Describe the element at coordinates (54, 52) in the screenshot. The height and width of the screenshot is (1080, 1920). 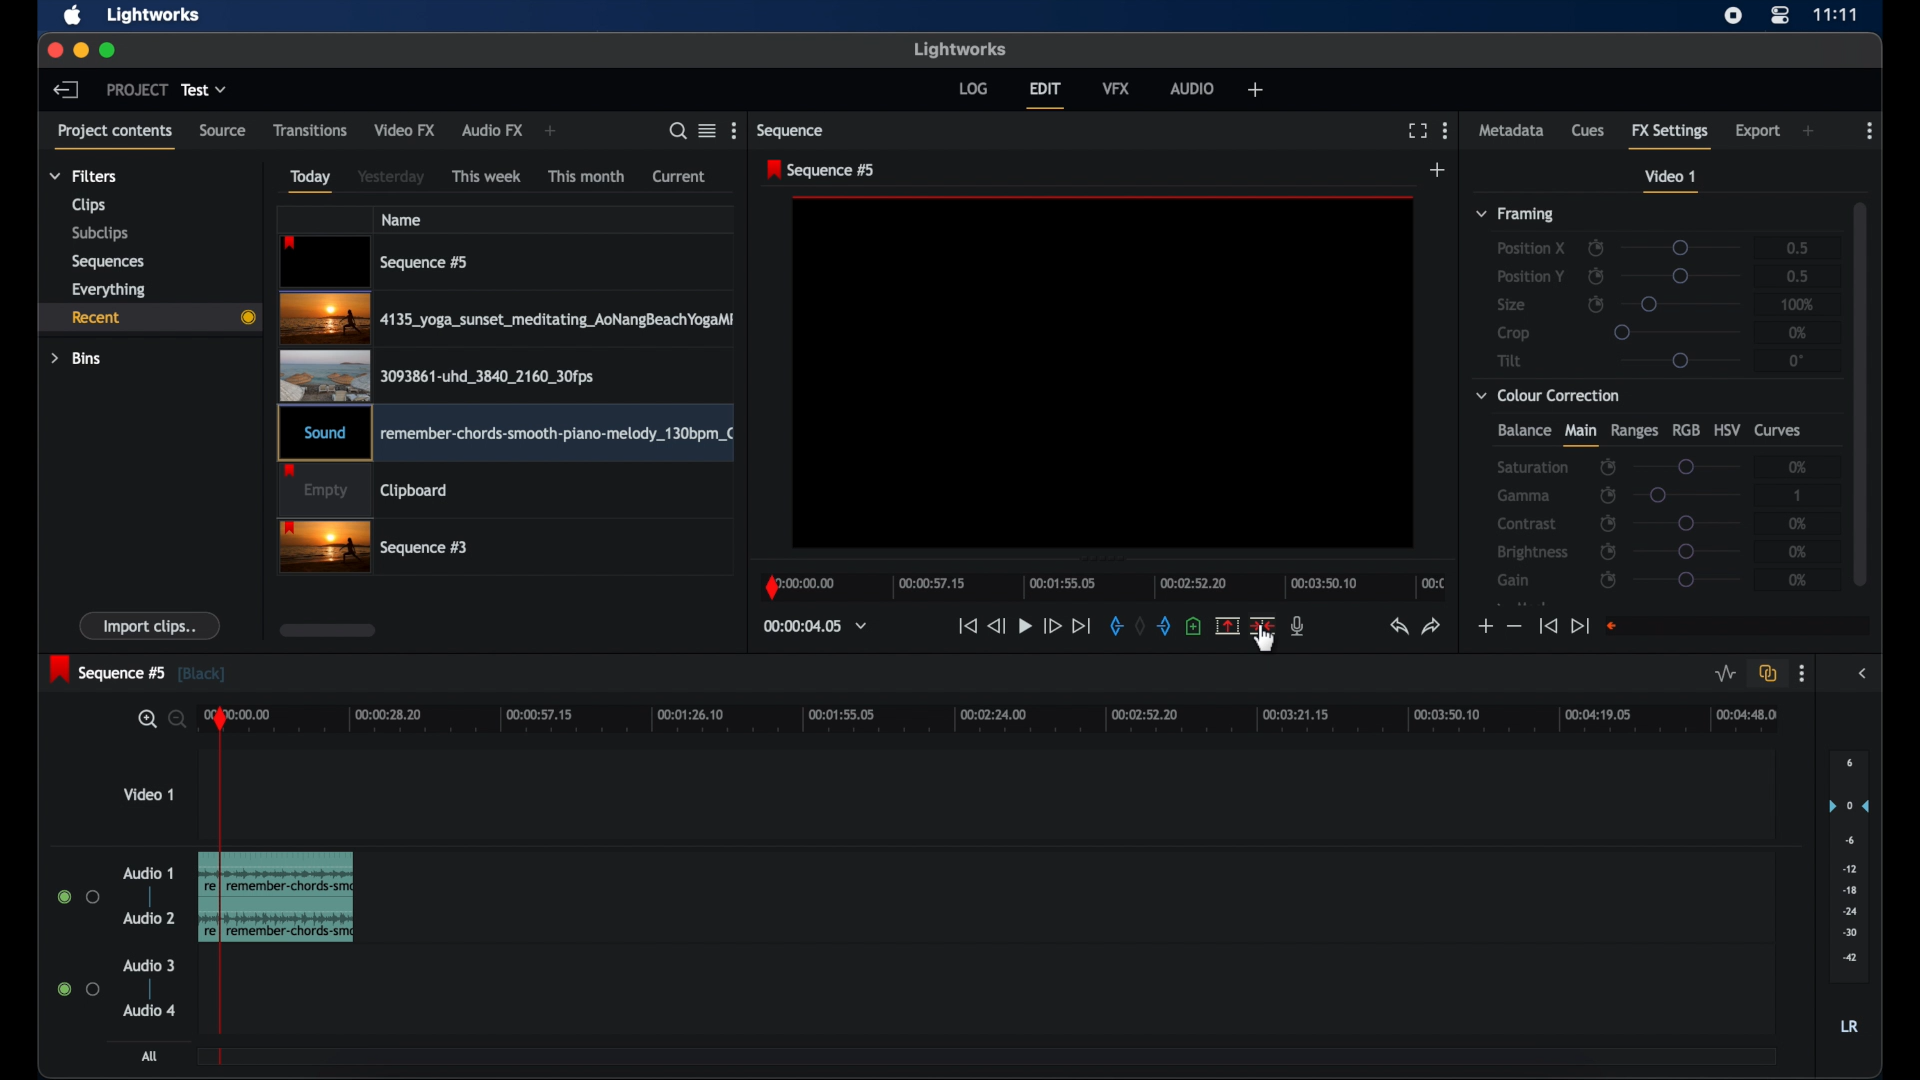
I see `close` at that location.